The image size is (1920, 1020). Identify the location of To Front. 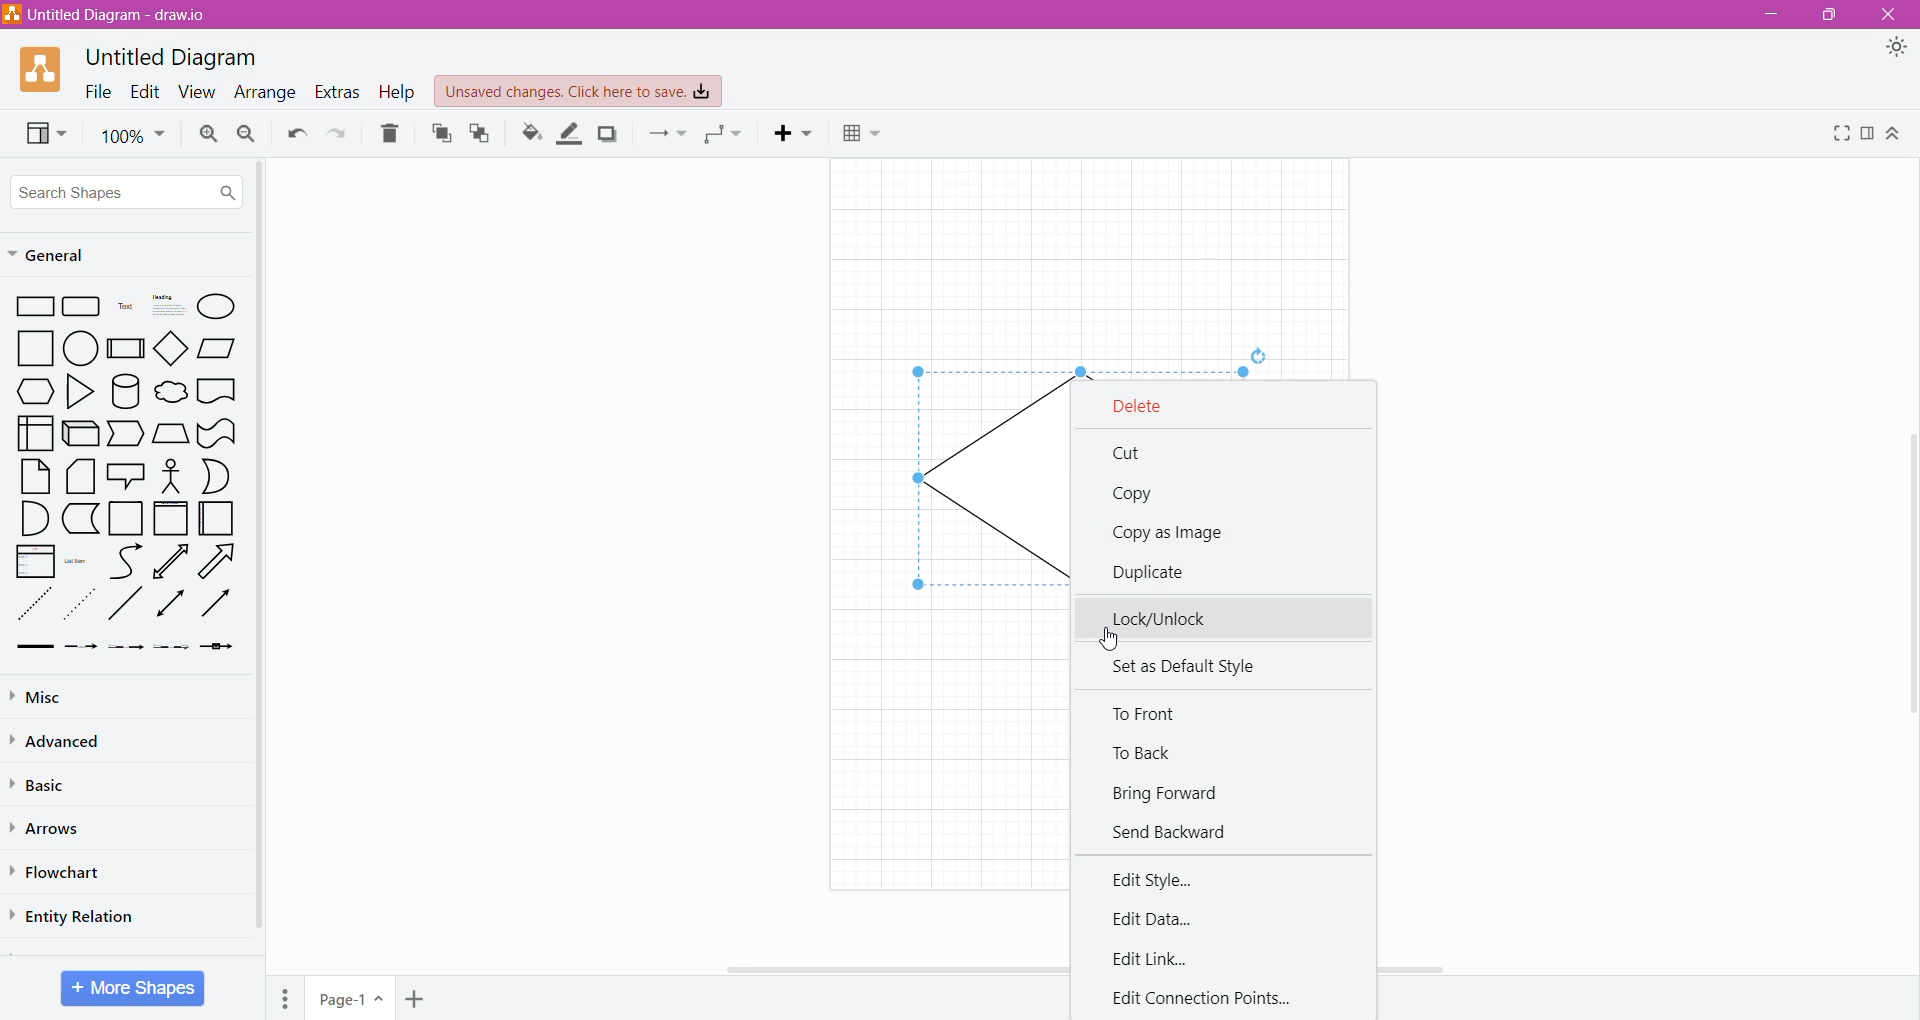
(438, 136).